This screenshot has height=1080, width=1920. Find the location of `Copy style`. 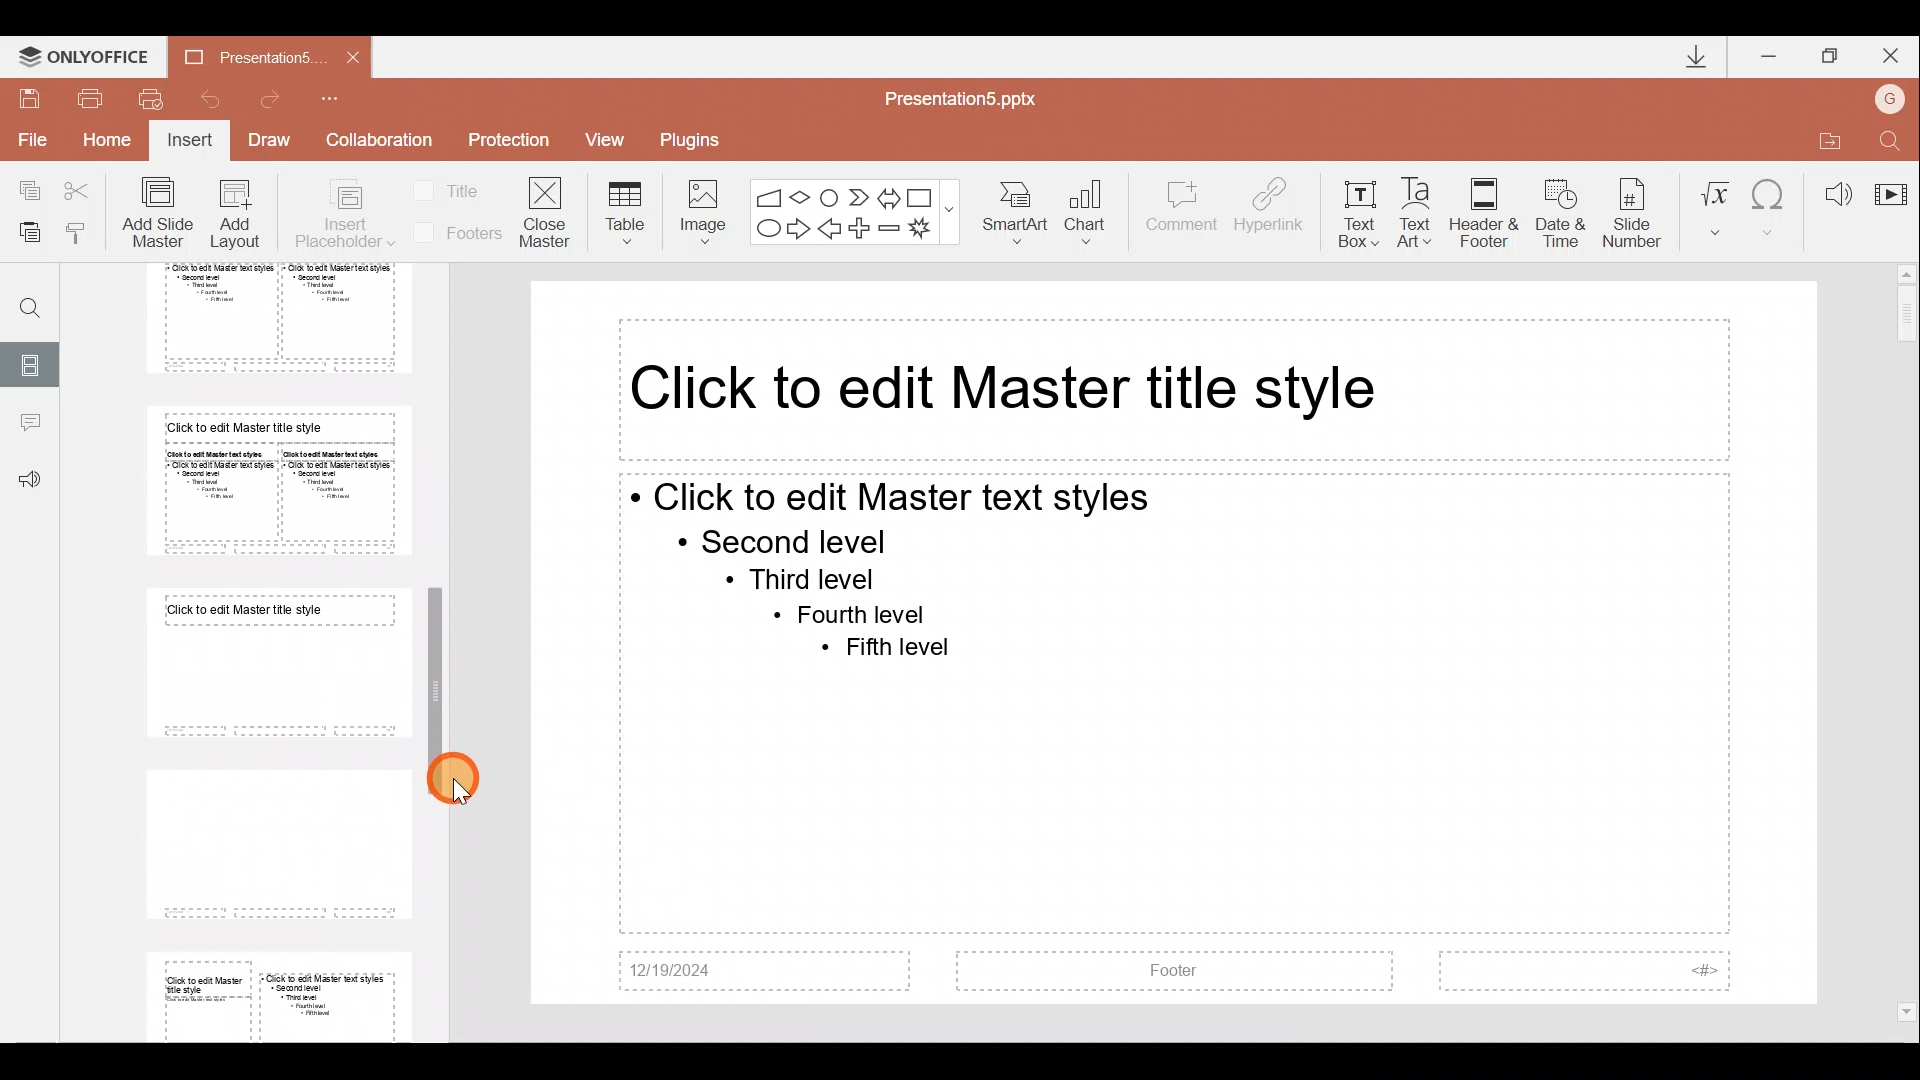

Copy style is located at coordinates (85, 232).